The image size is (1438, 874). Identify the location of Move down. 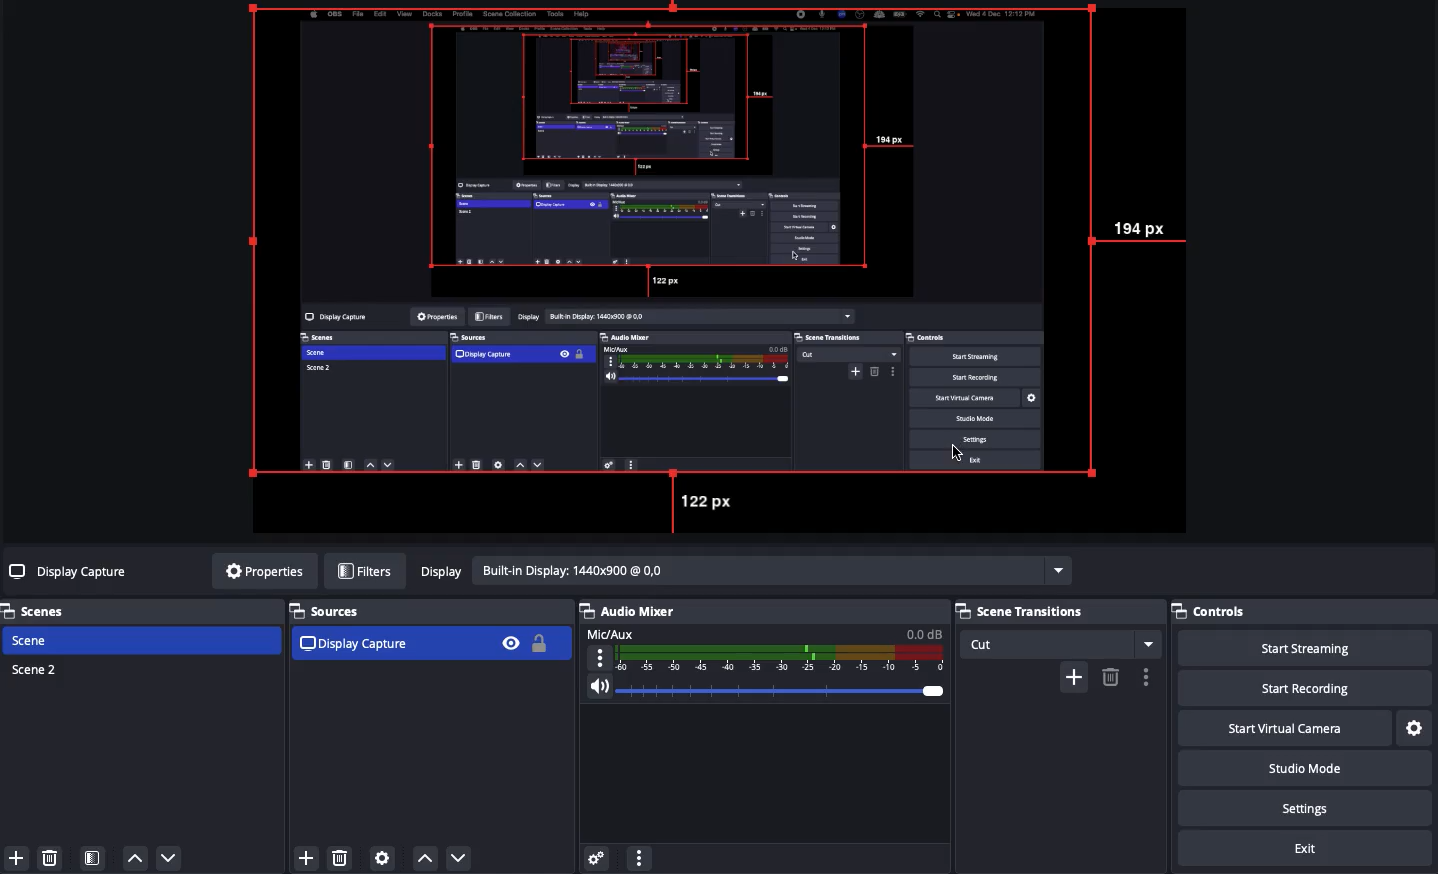
(168, 857).